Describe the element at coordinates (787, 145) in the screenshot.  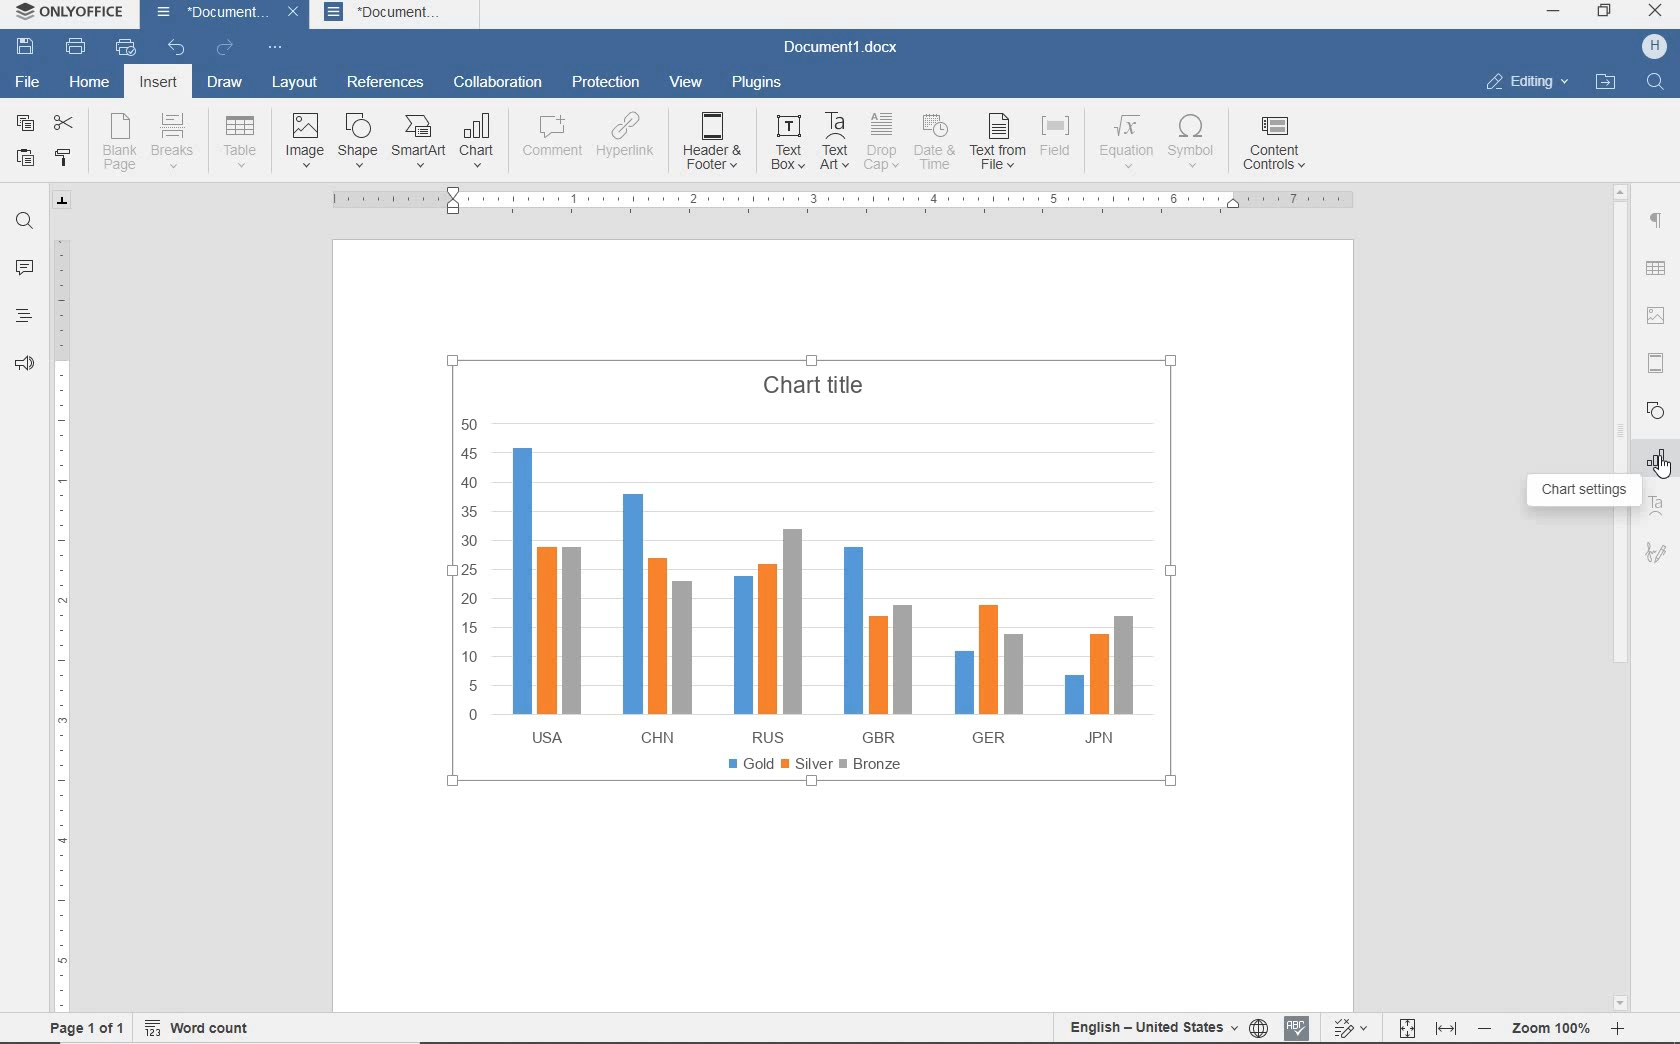
I see `text box` at that location.